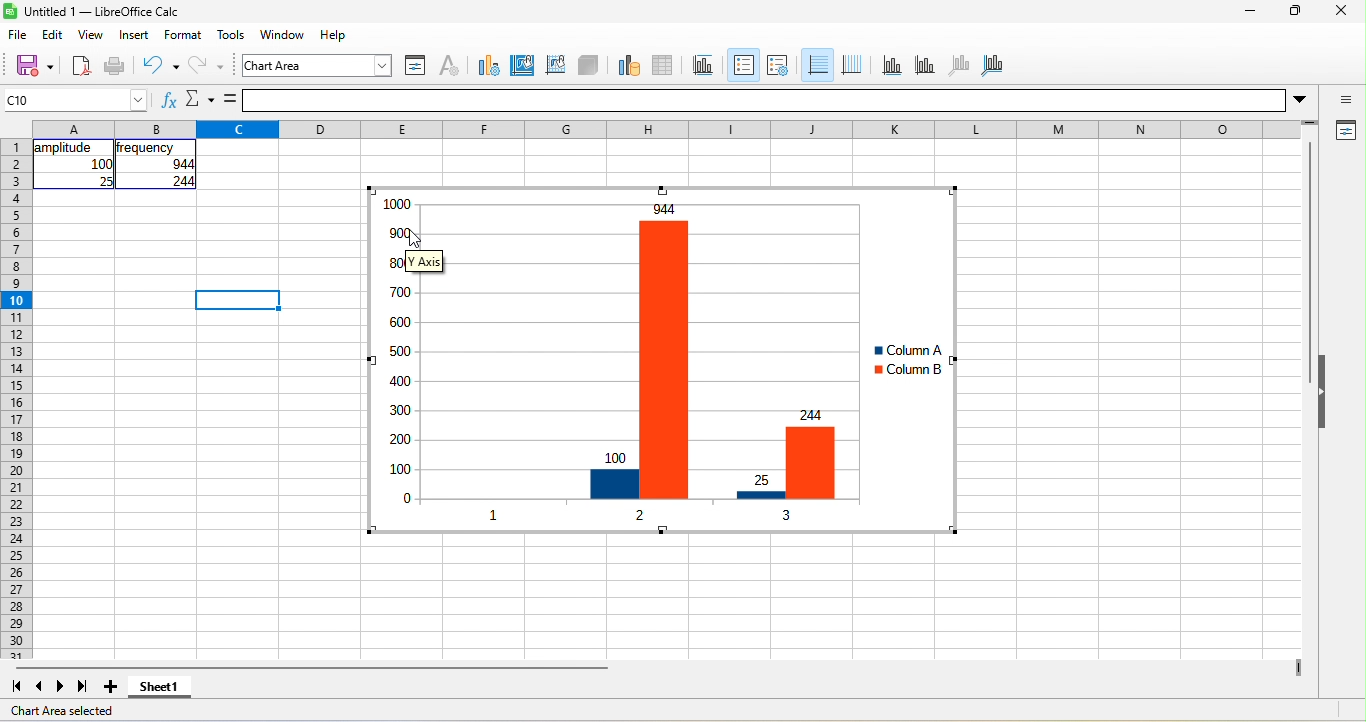 The height and width of the screenshot is (722, 1366). I want to click on window, so click(286, 36).